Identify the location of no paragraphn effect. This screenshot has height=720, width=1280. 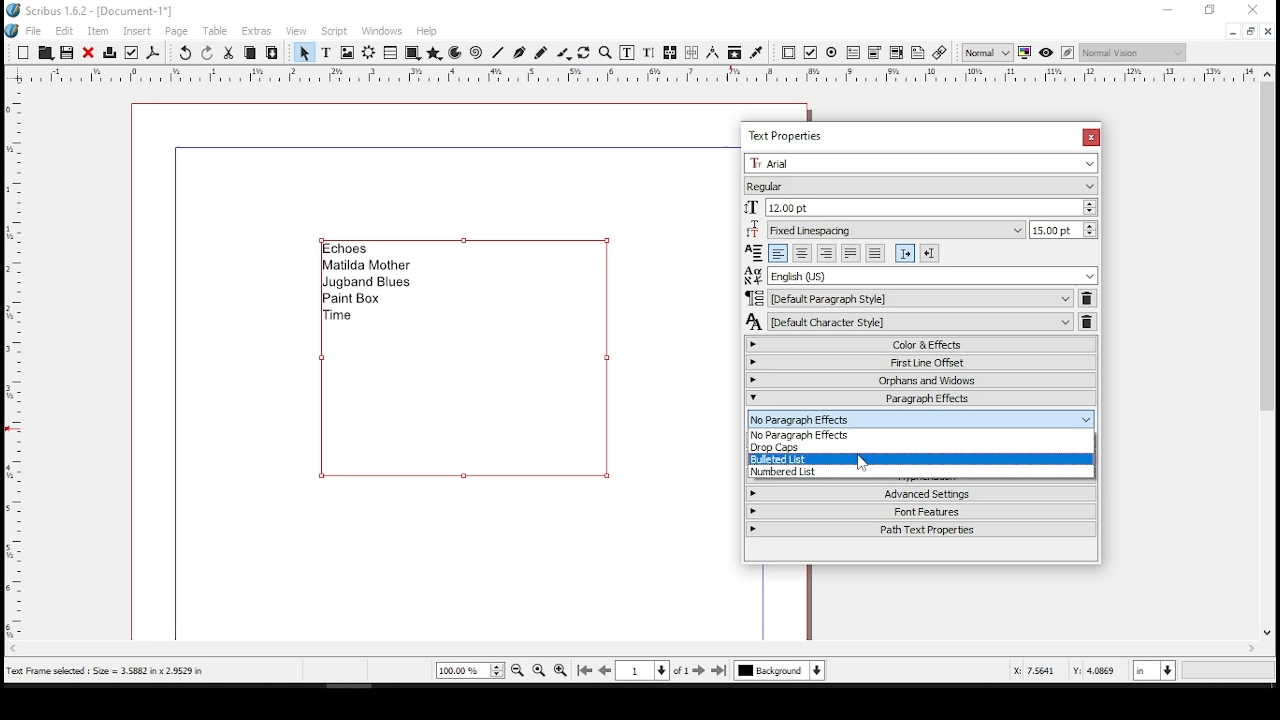
(920, 436).